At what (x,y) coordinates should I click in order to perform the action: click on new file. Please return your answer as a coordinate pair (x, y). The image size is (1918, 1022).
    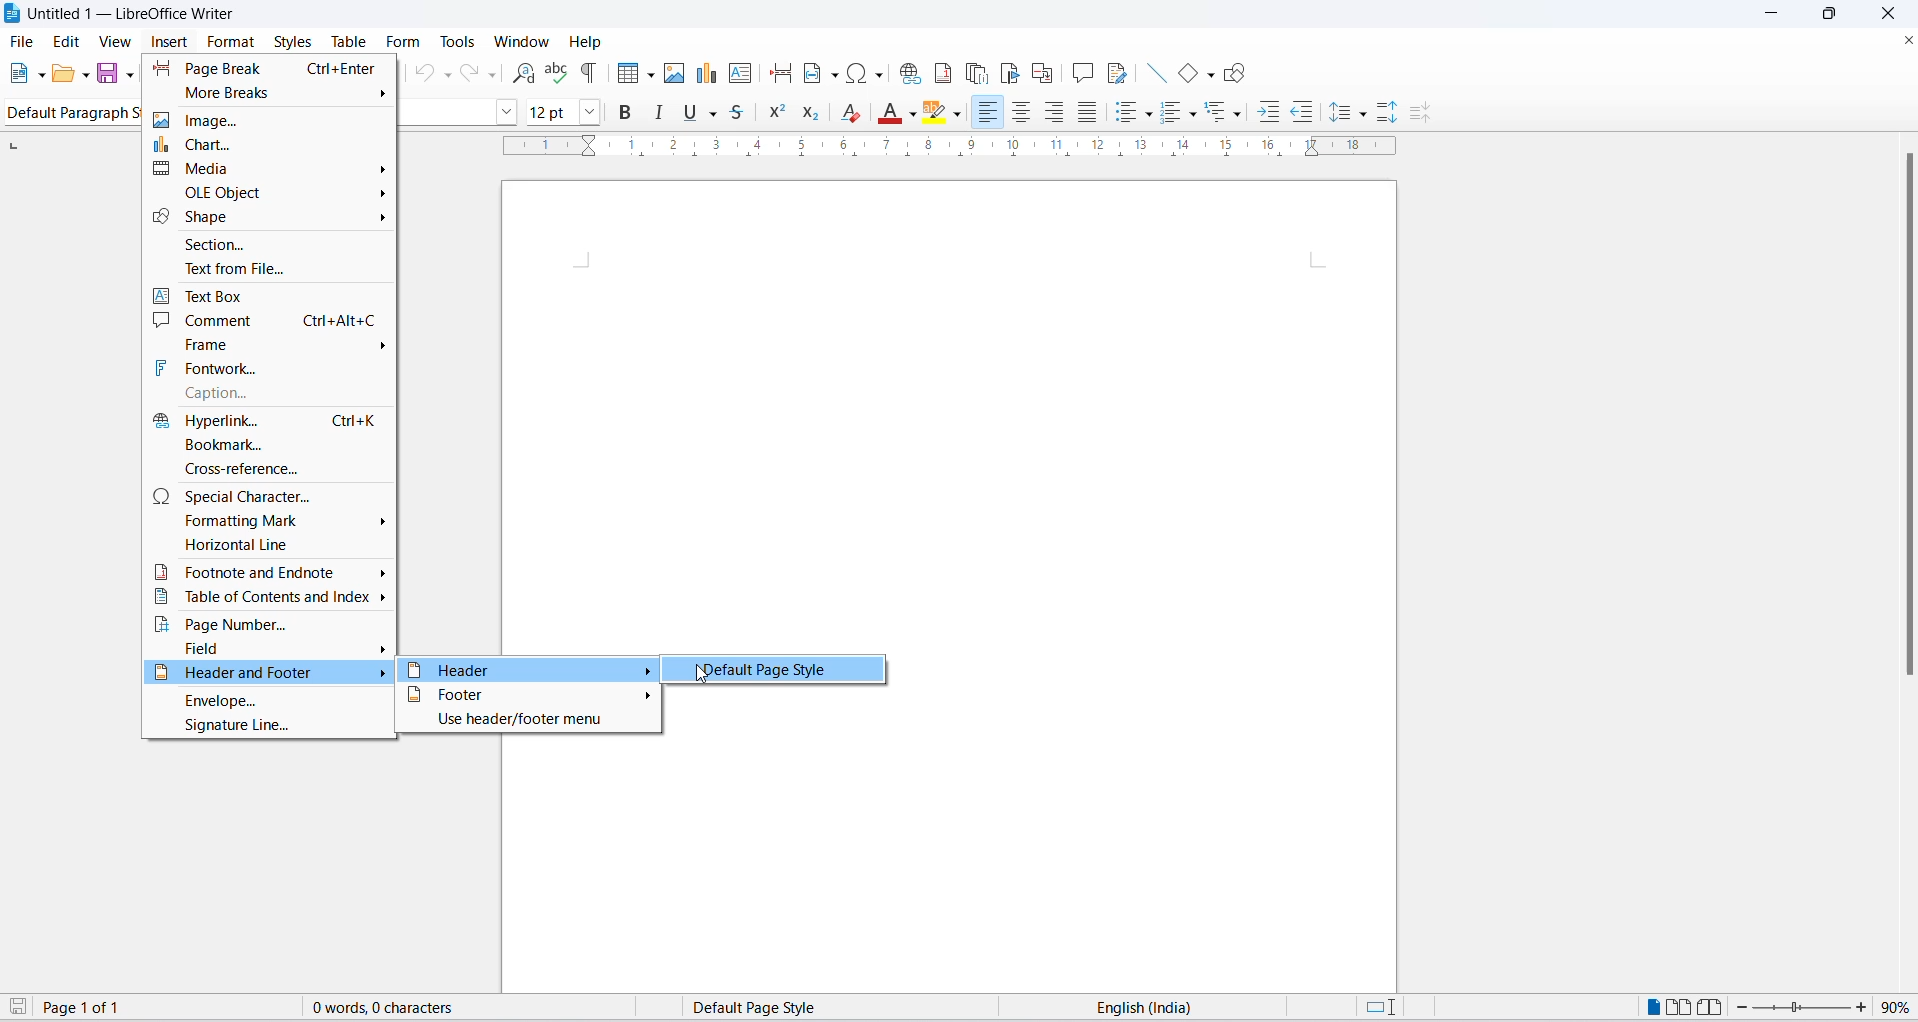
    Looking at the image, I should click on (19, 74).